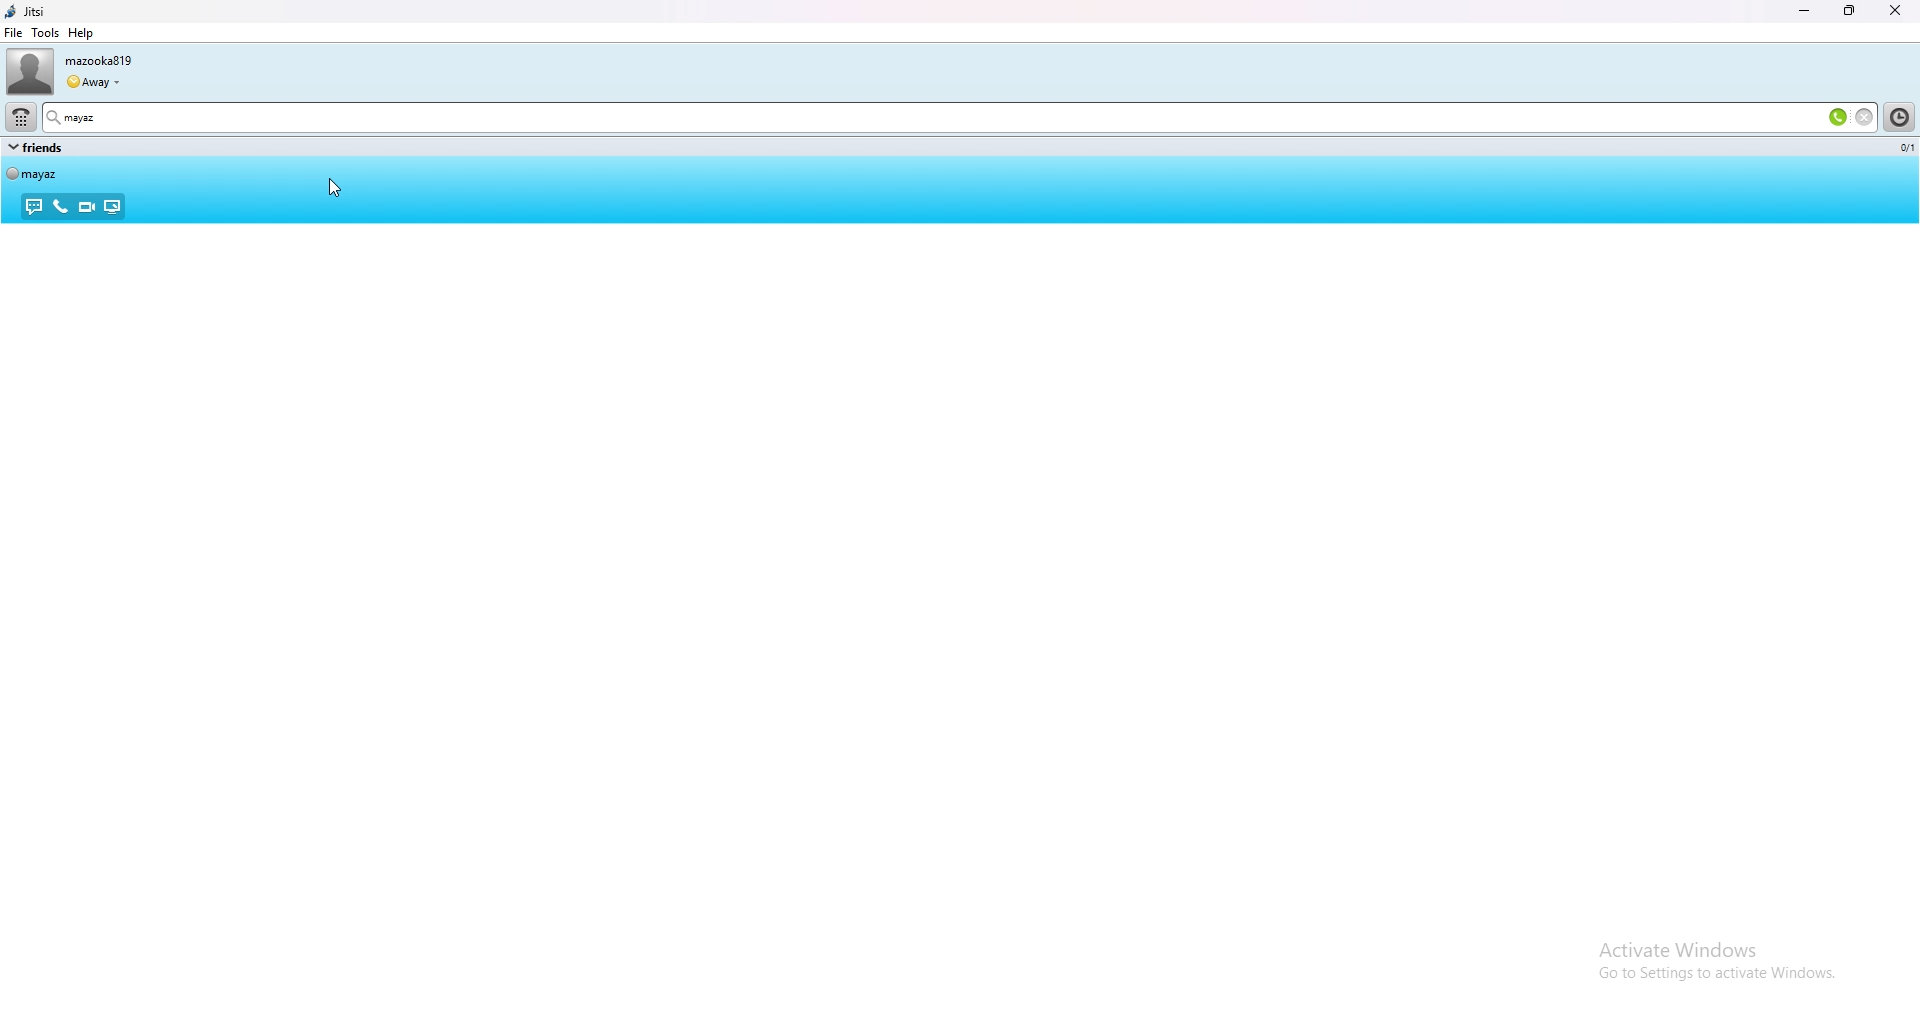 The image size is (1920, 1030). Describe the element at coordinates (20, 117) in the screenshot. I see `dialpad` at that location.